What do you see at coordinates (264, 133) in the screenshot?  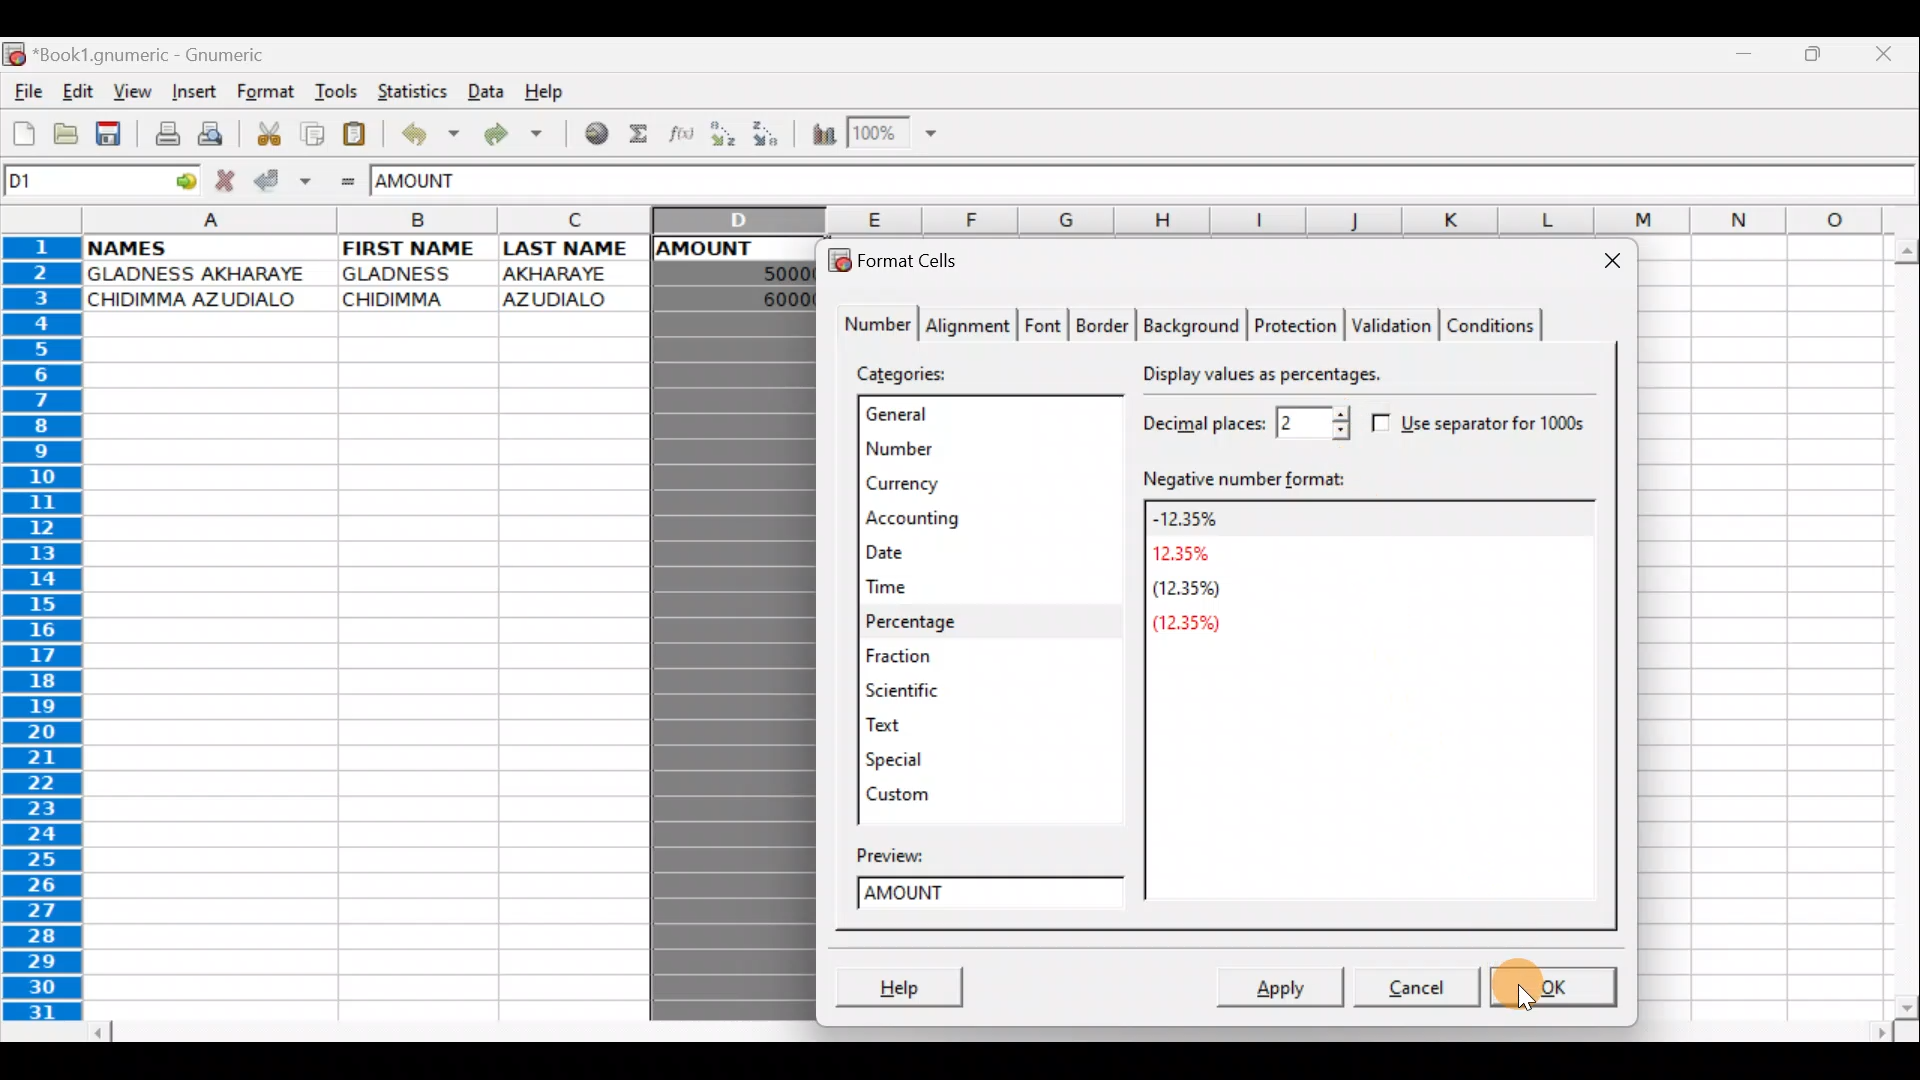 I see `Cut selection` at bounding box center [264, 133].